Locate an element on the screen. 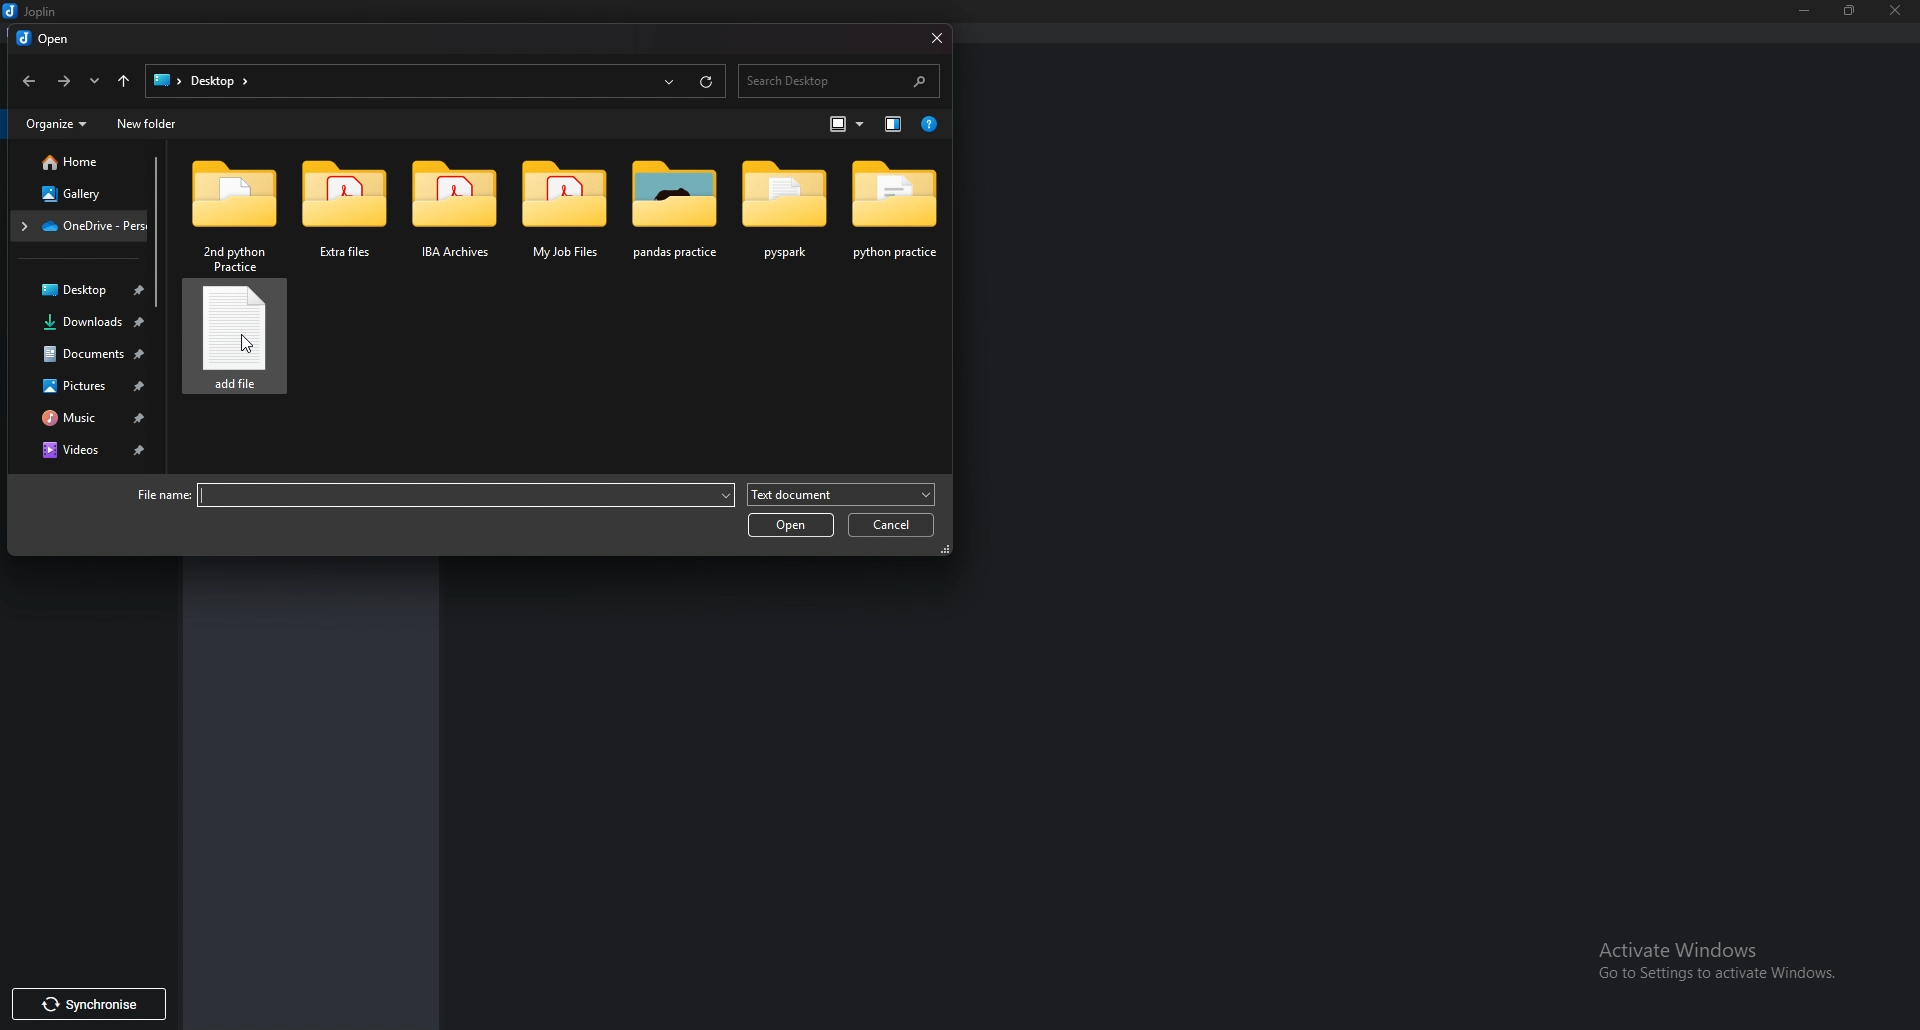  help is located at coordinates (931, 125).